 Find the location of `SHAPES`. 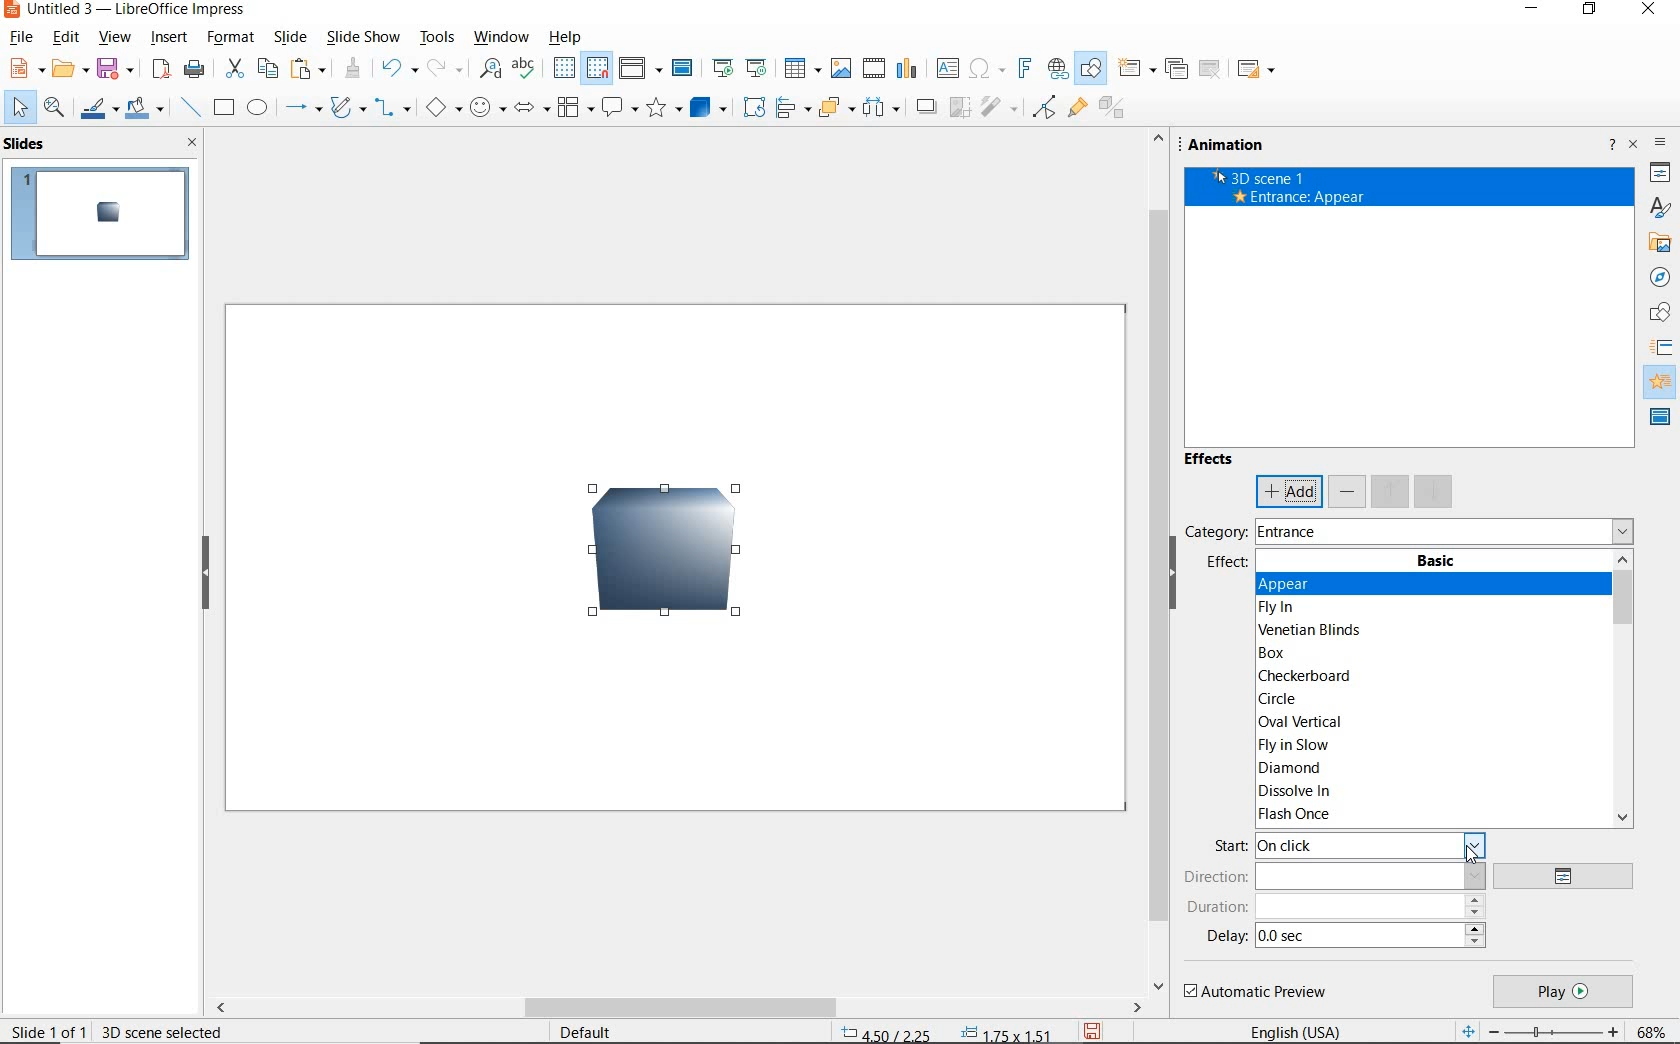

SHAPES is located at coordinates (1661, 314).